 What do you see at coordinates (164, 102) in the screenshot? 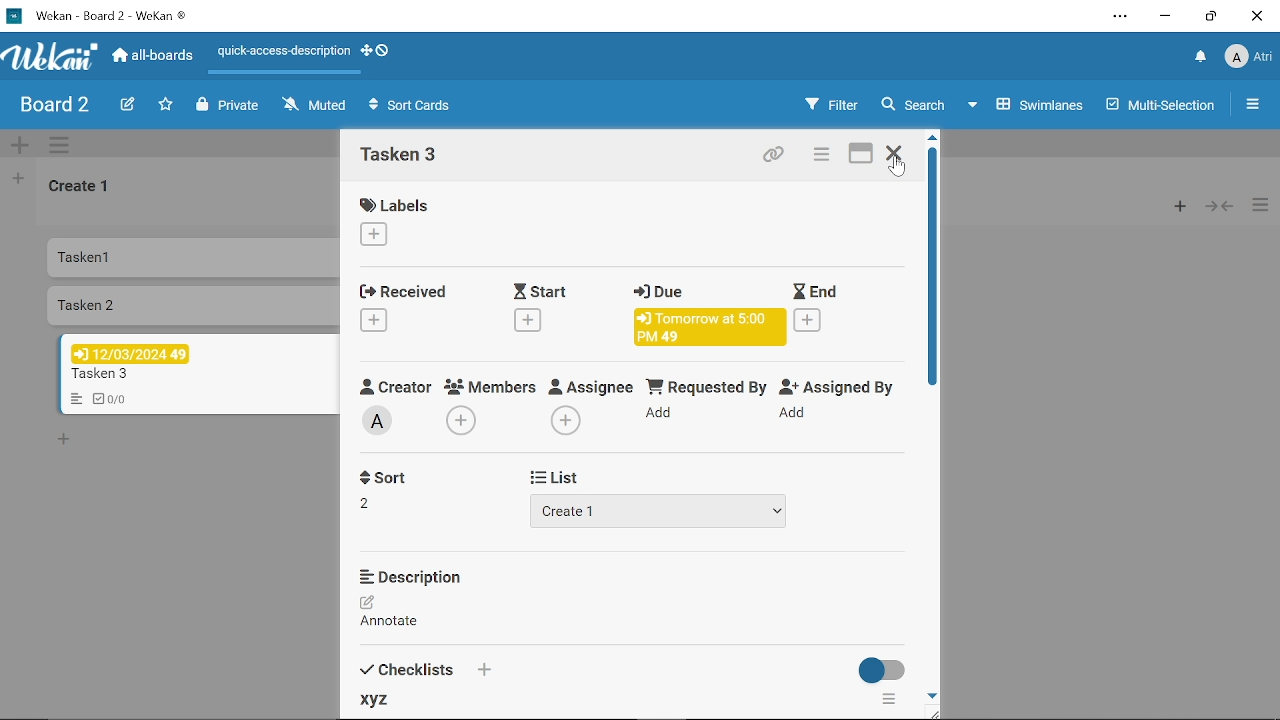
I see `Favorites` at bounding box center [164, 102].